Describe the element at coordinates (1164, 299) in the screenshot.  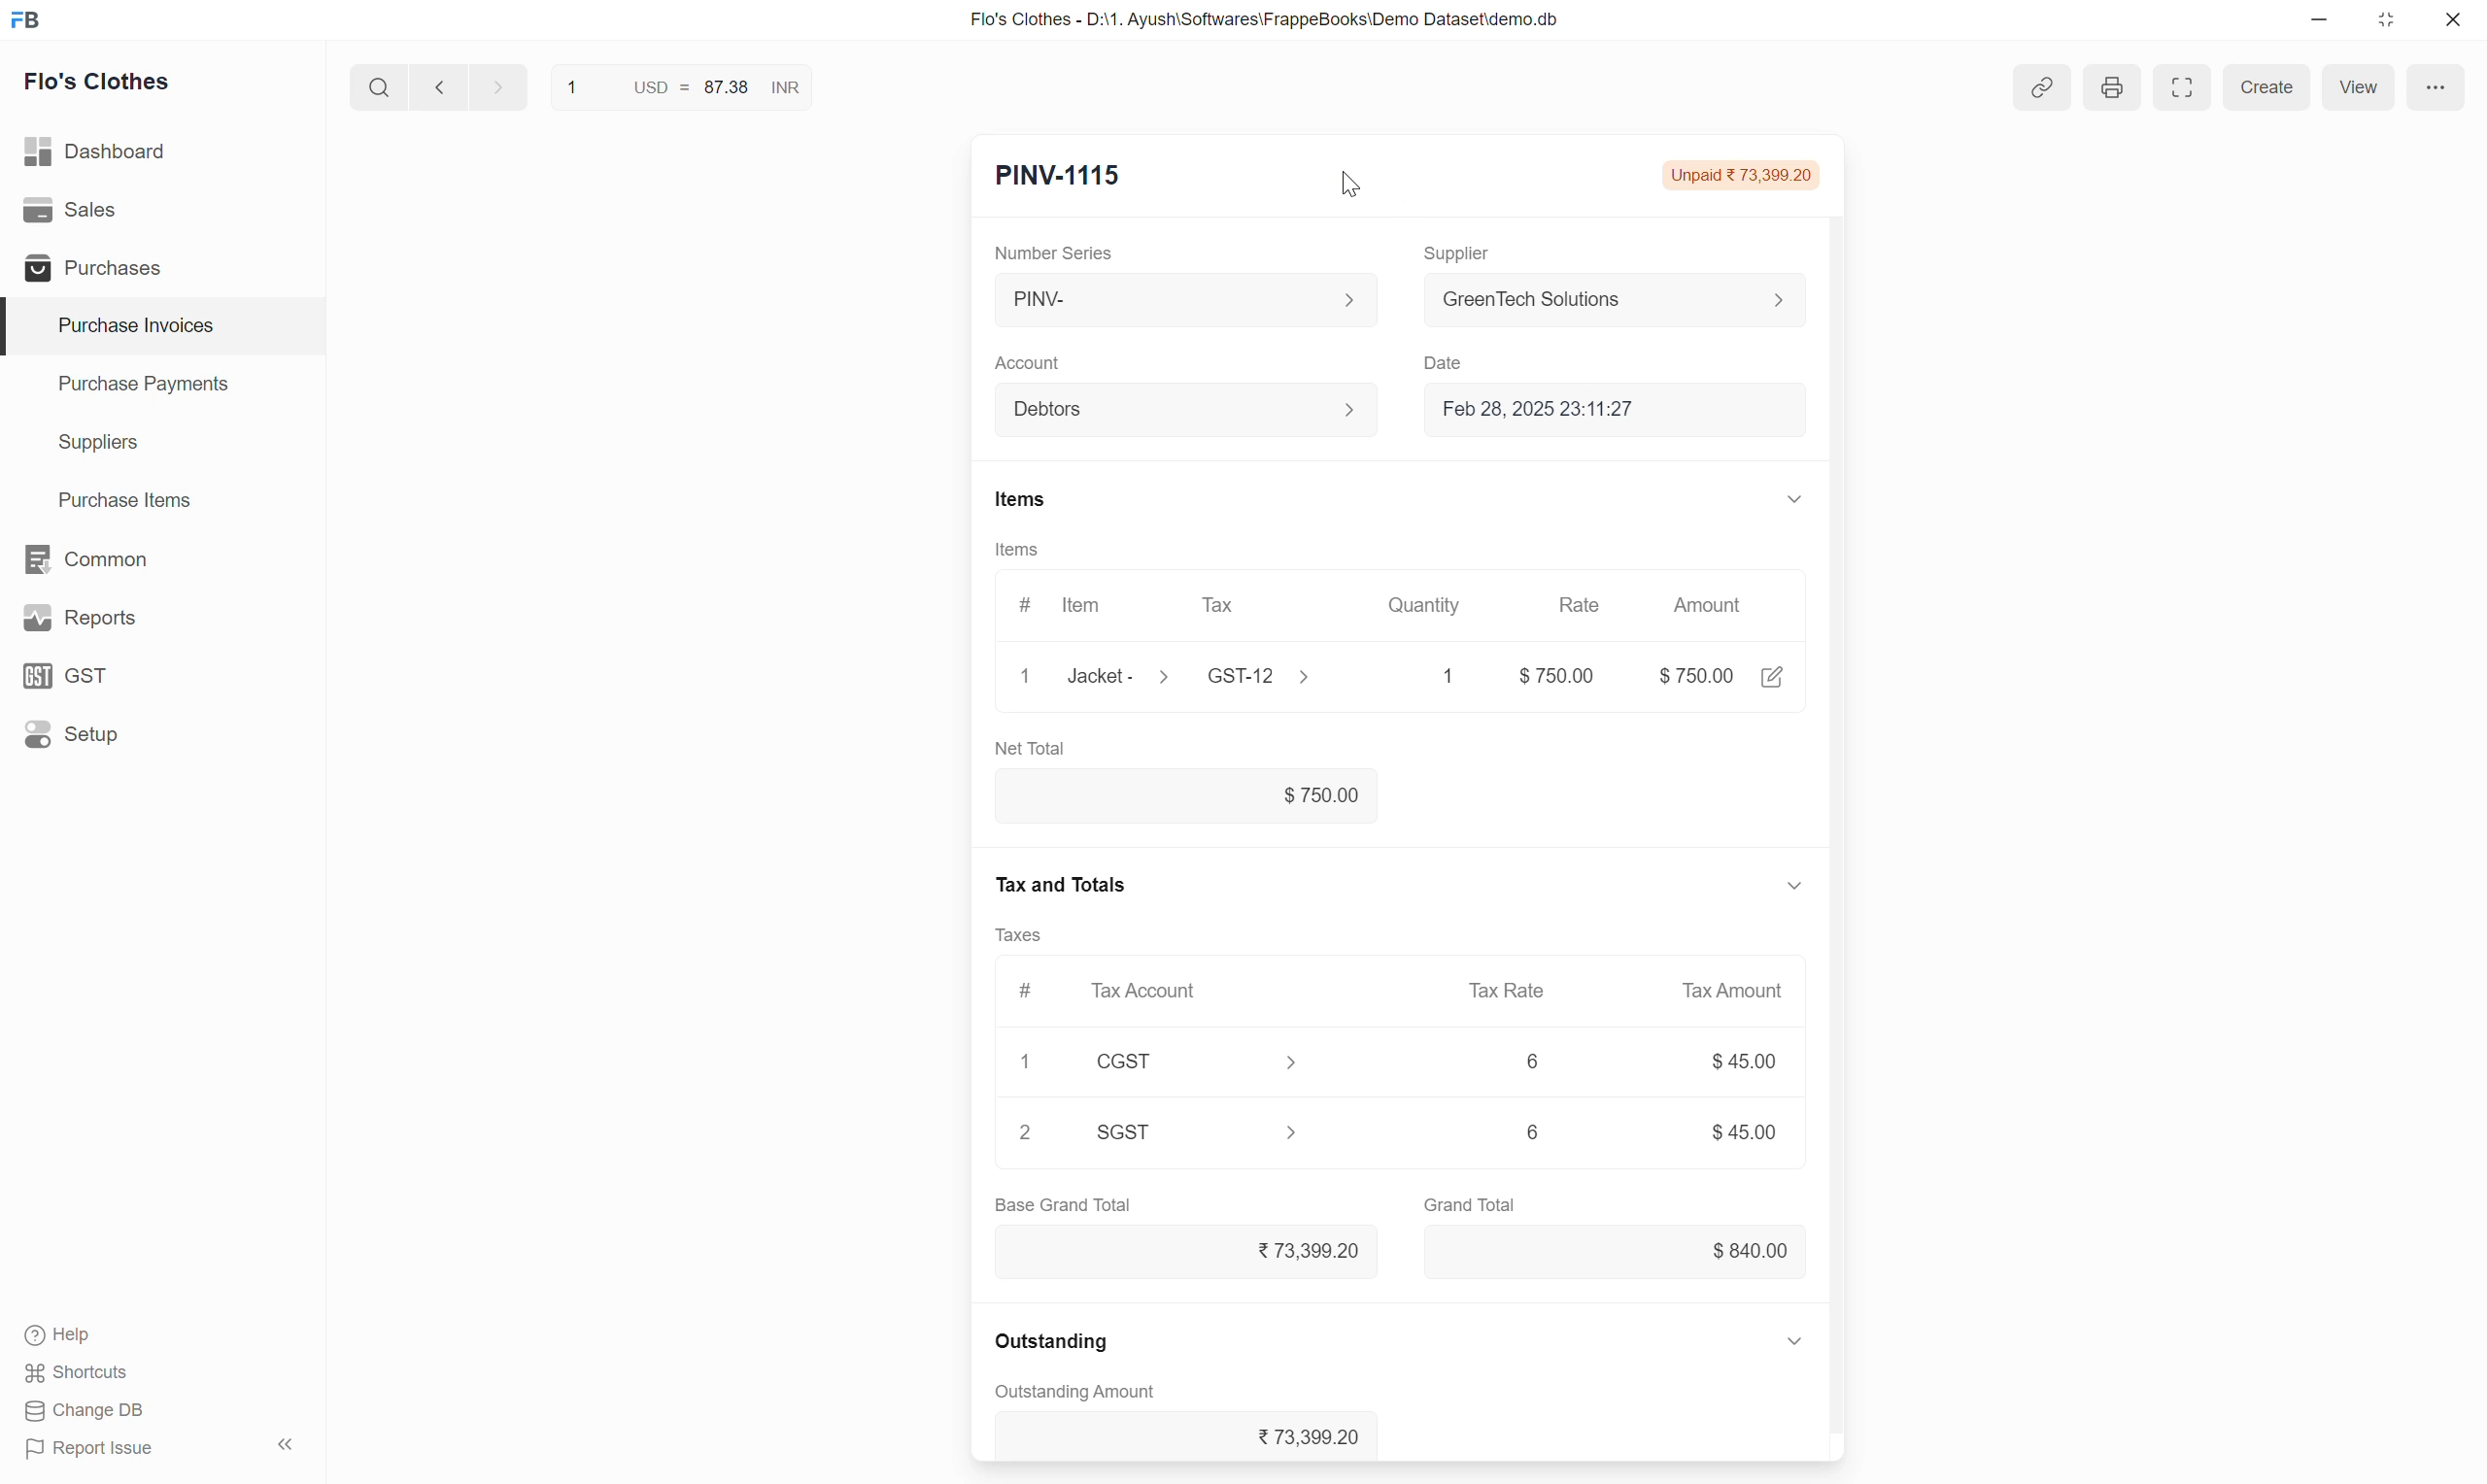
I see `PINV-` at that location.